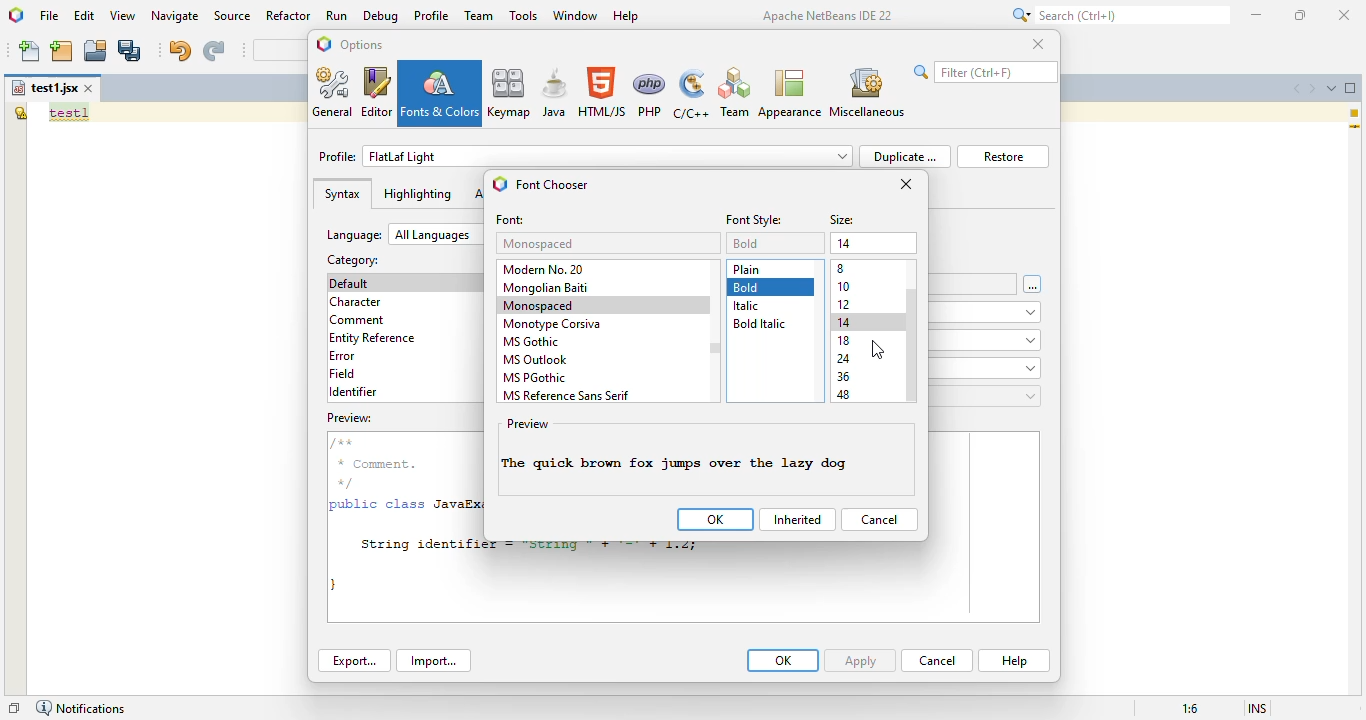 The image size is (1366, 720). I want to click on HTML/JS, so click(603, 92).